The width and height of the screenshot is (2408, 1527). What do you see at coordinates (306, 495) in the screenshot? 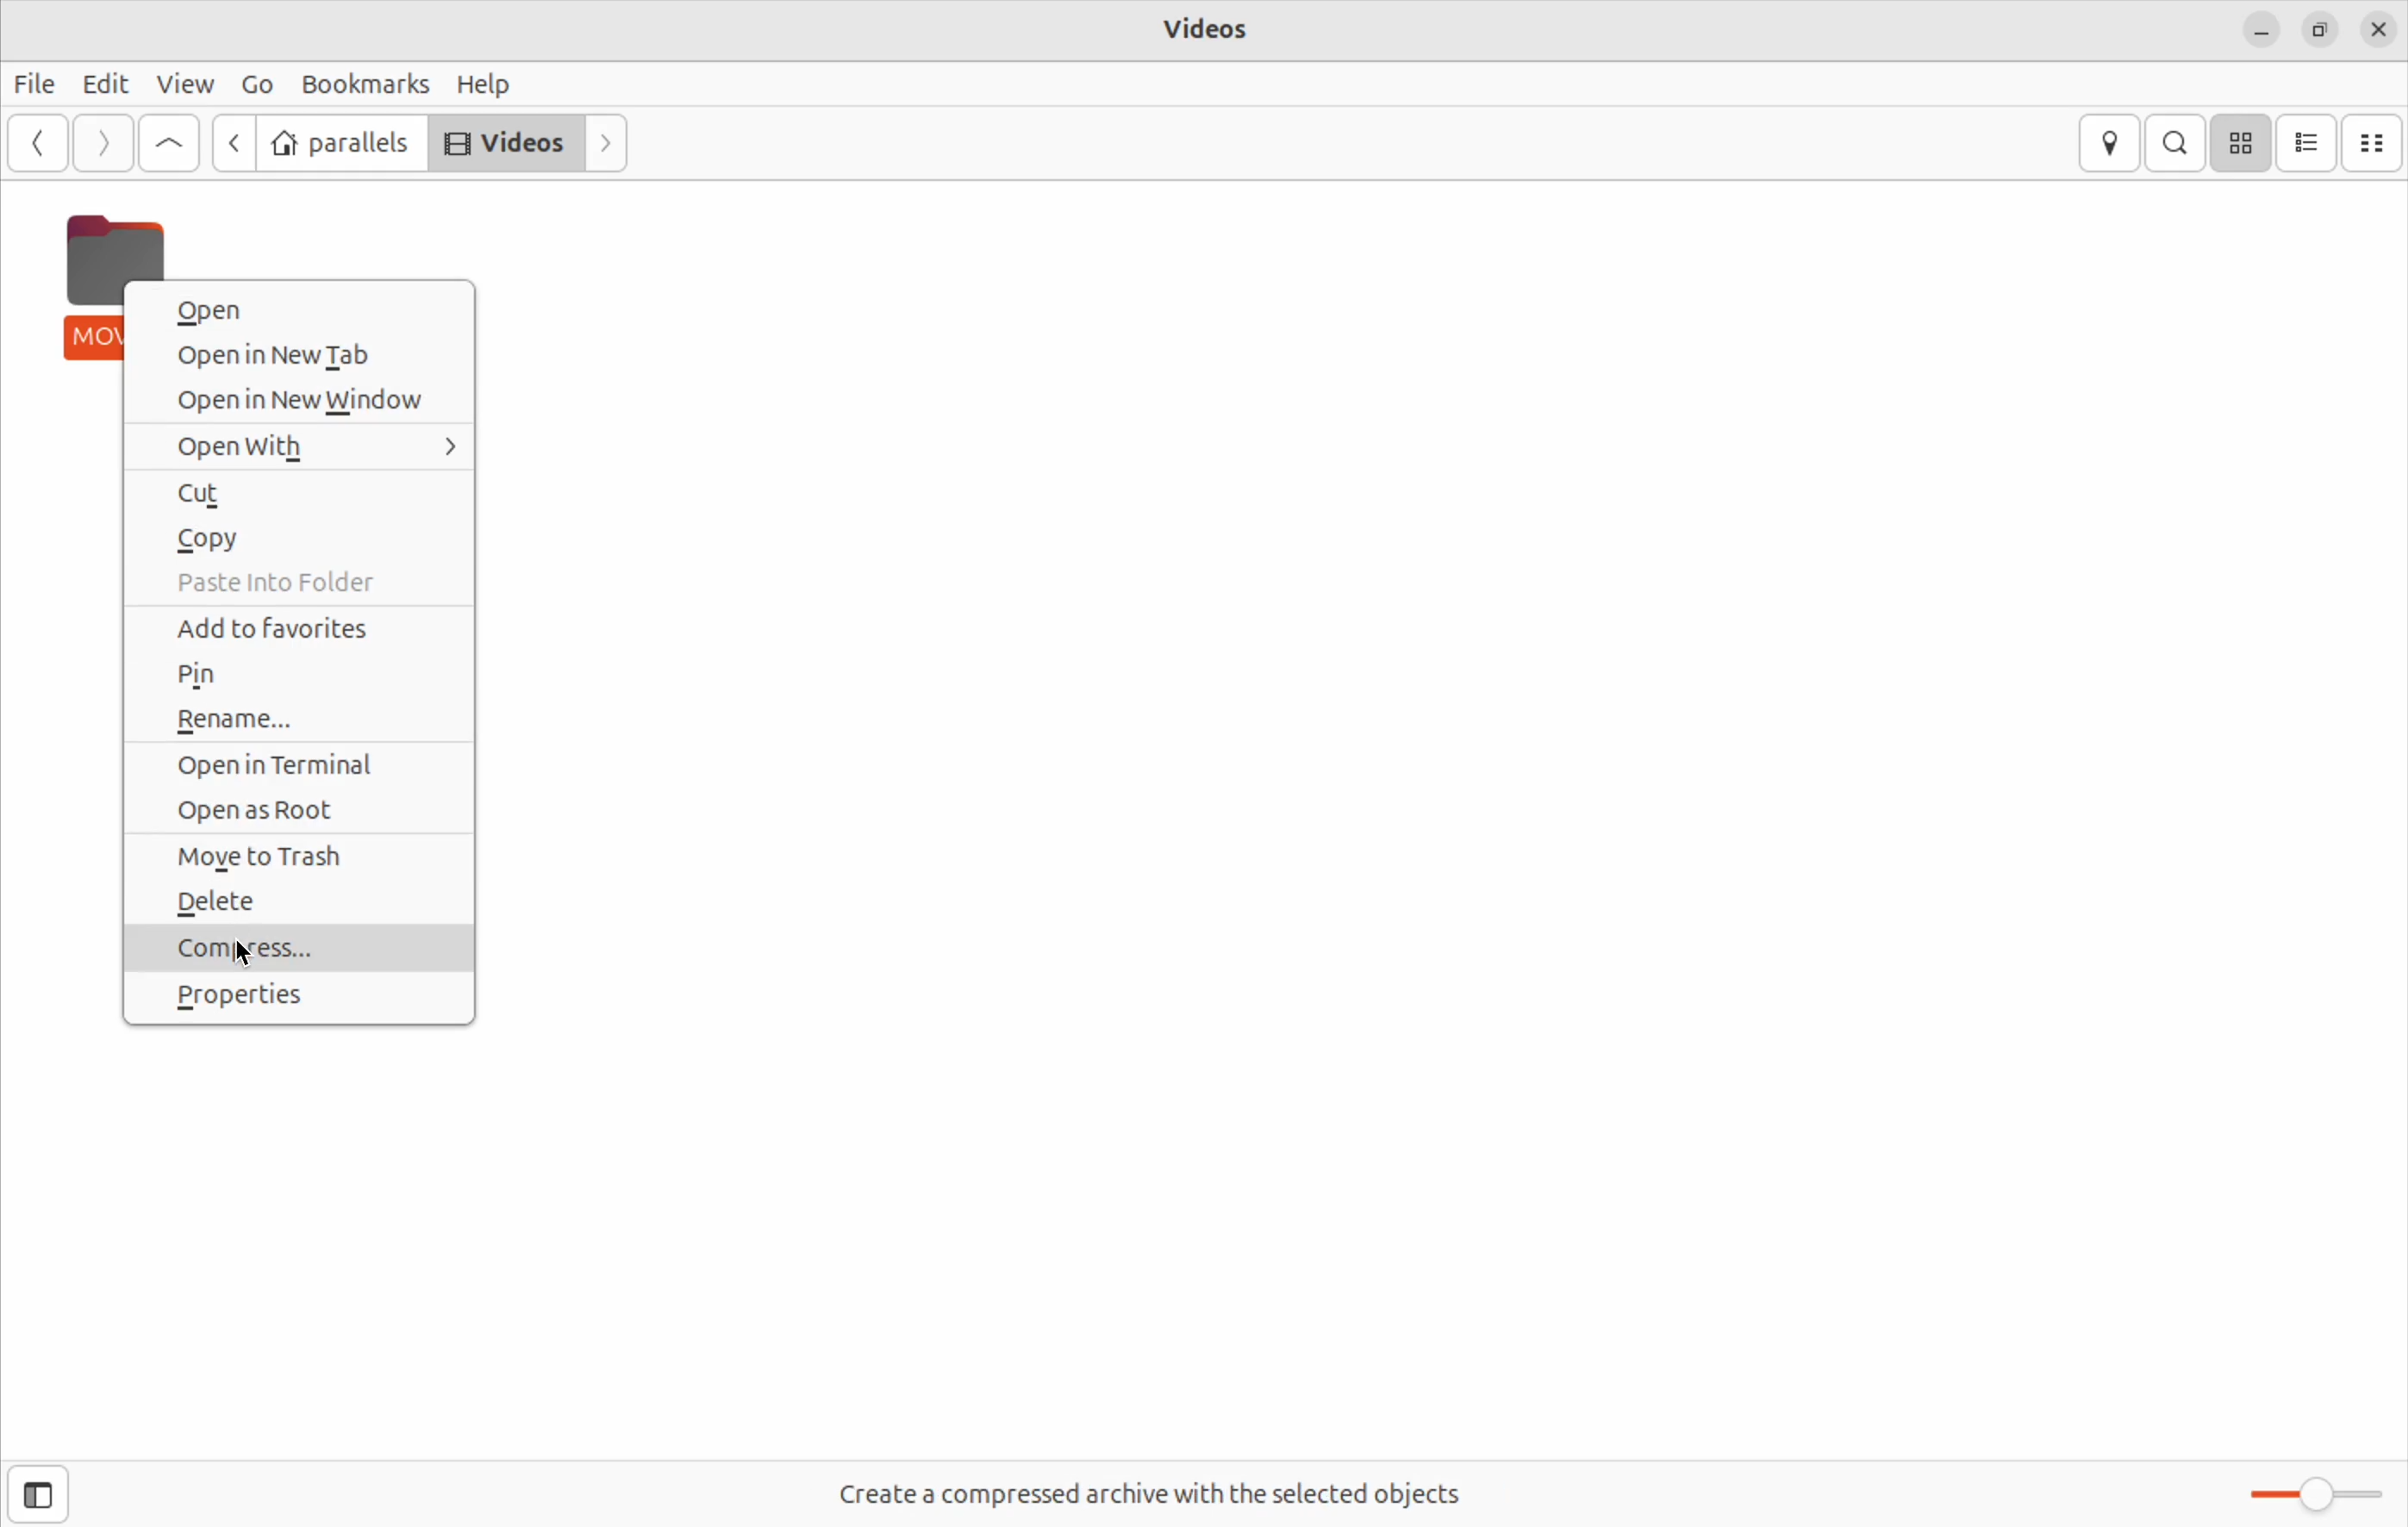
I see `cut` at bounding box center [306, 495].